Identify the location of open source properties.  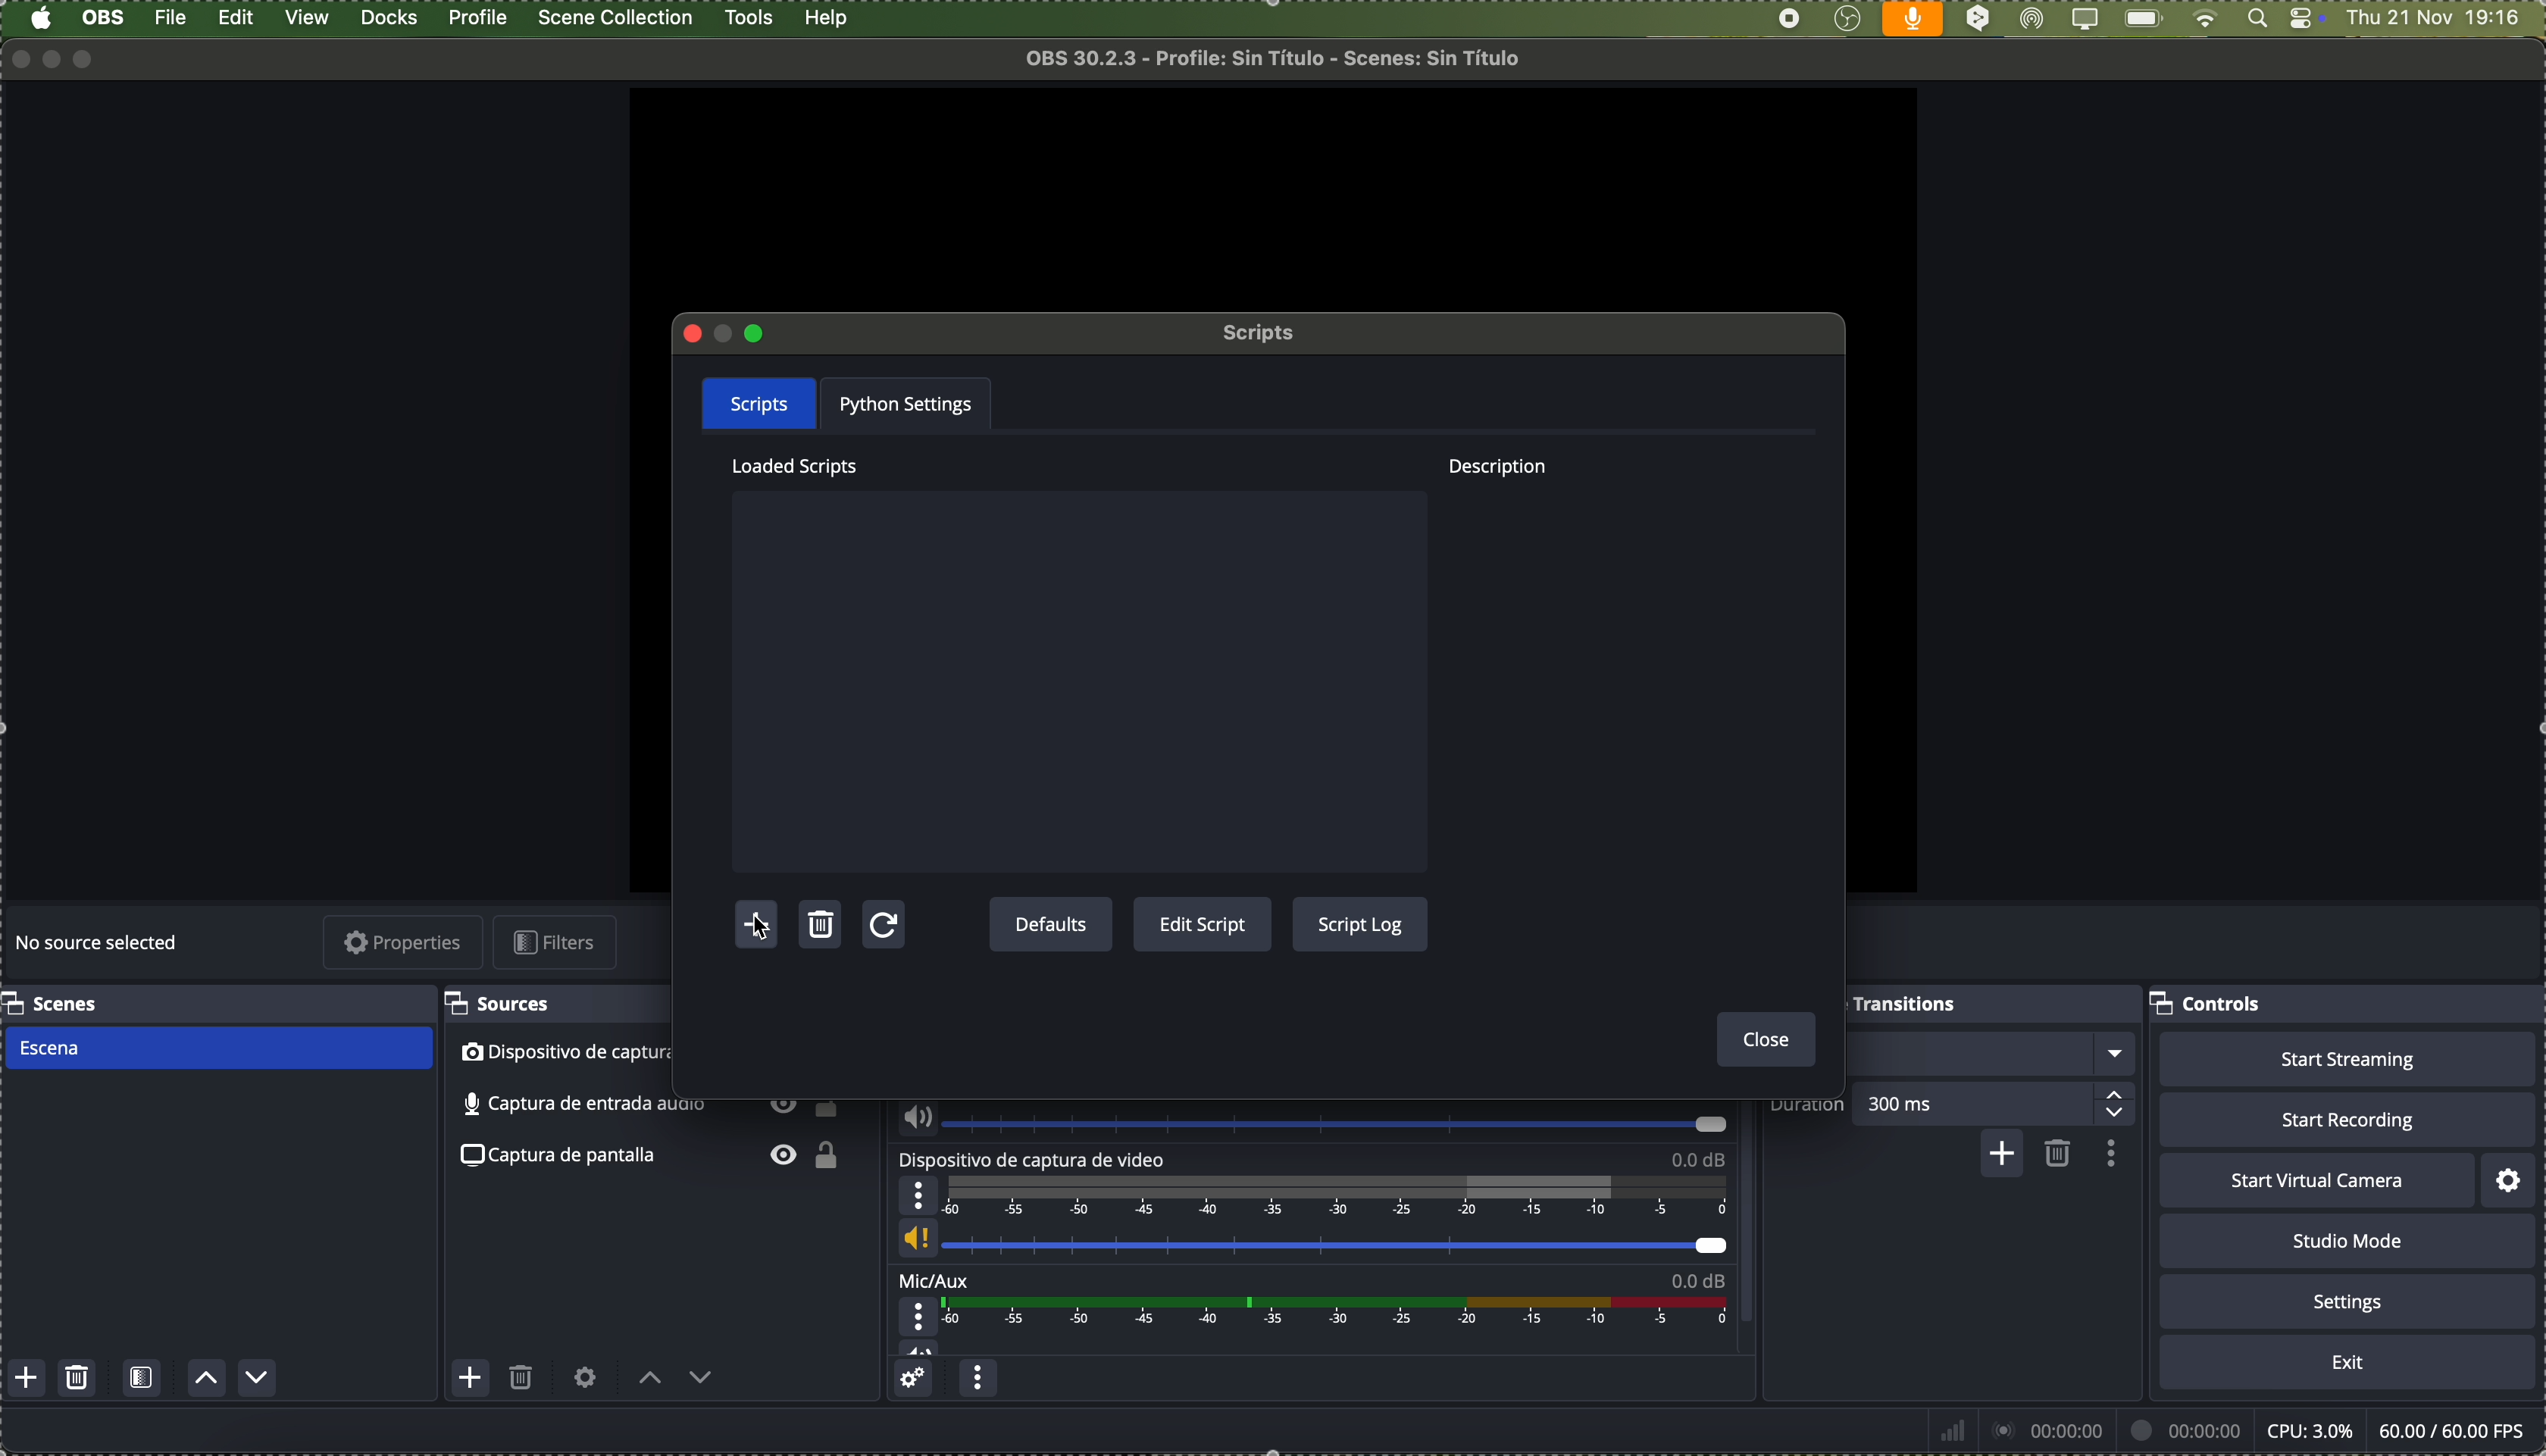
(585, 1378).